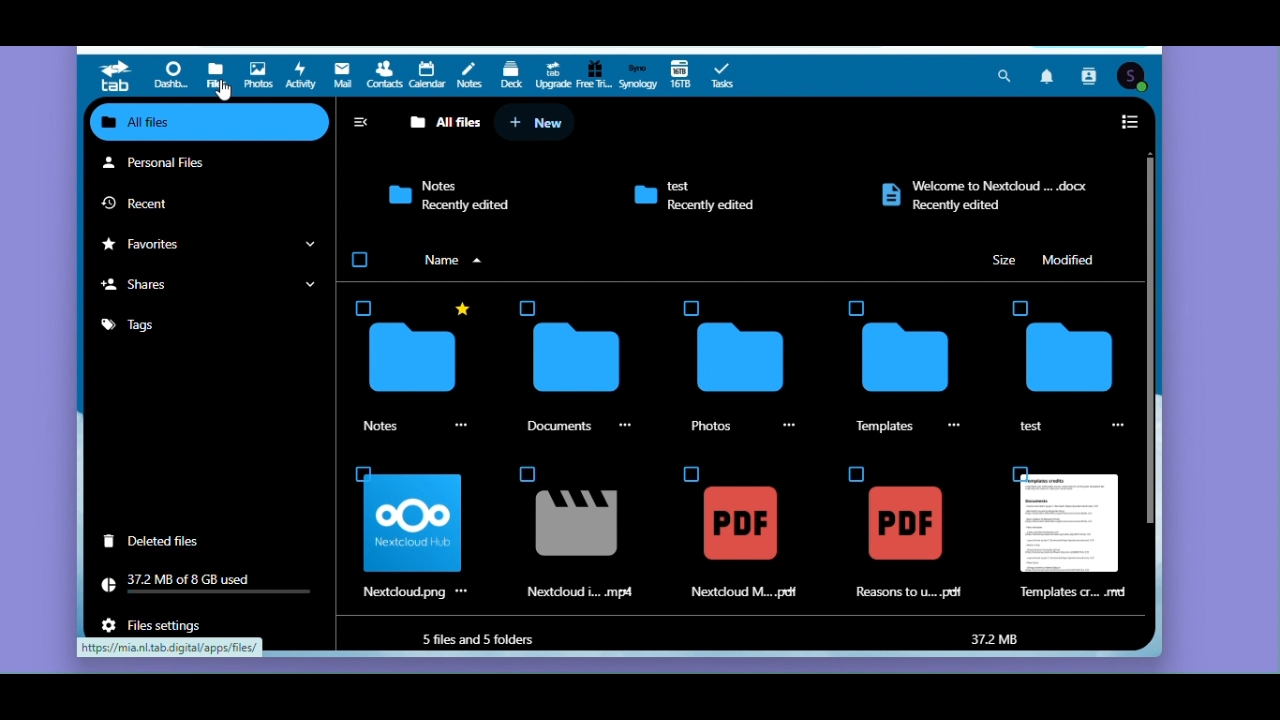 Image resolution: width=1280 pixels, height=720 pixels. I want to click on User Account, so click(1133, 80).